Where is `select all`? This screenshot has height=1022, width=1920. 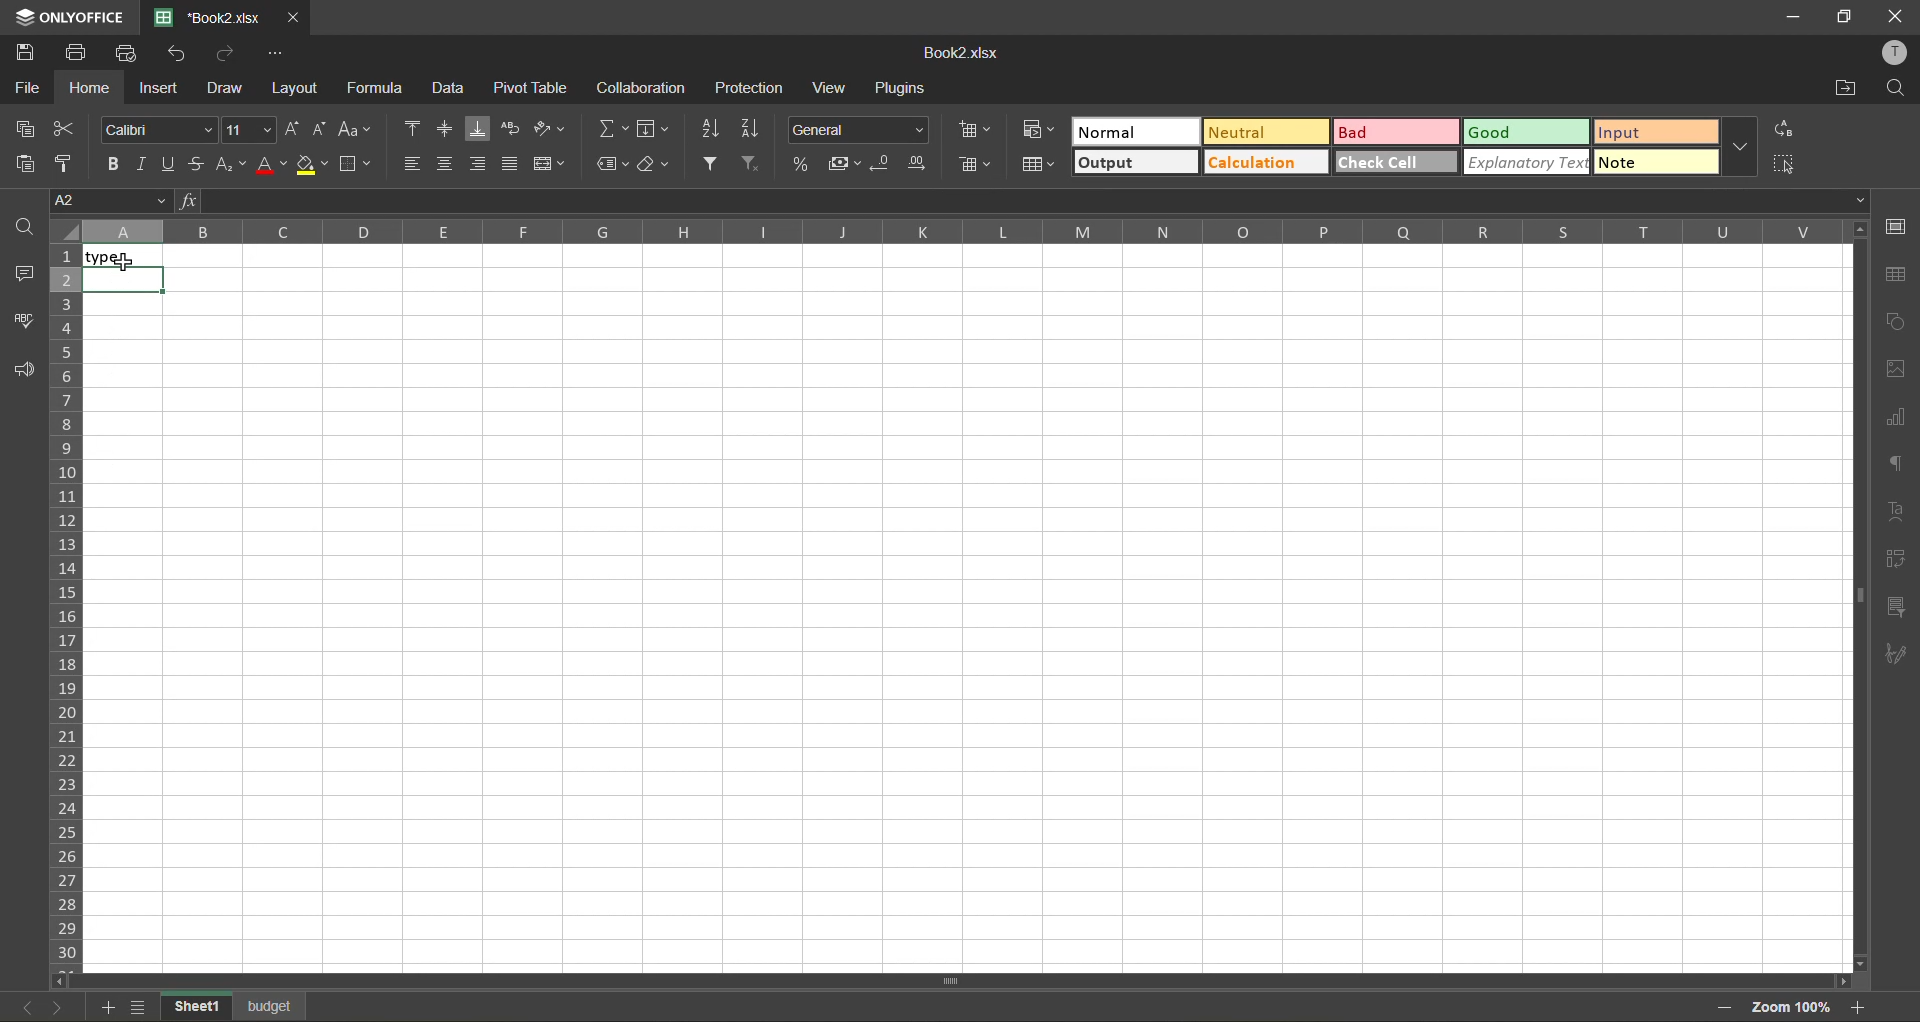 select all is located at coordinates (1786, 166).